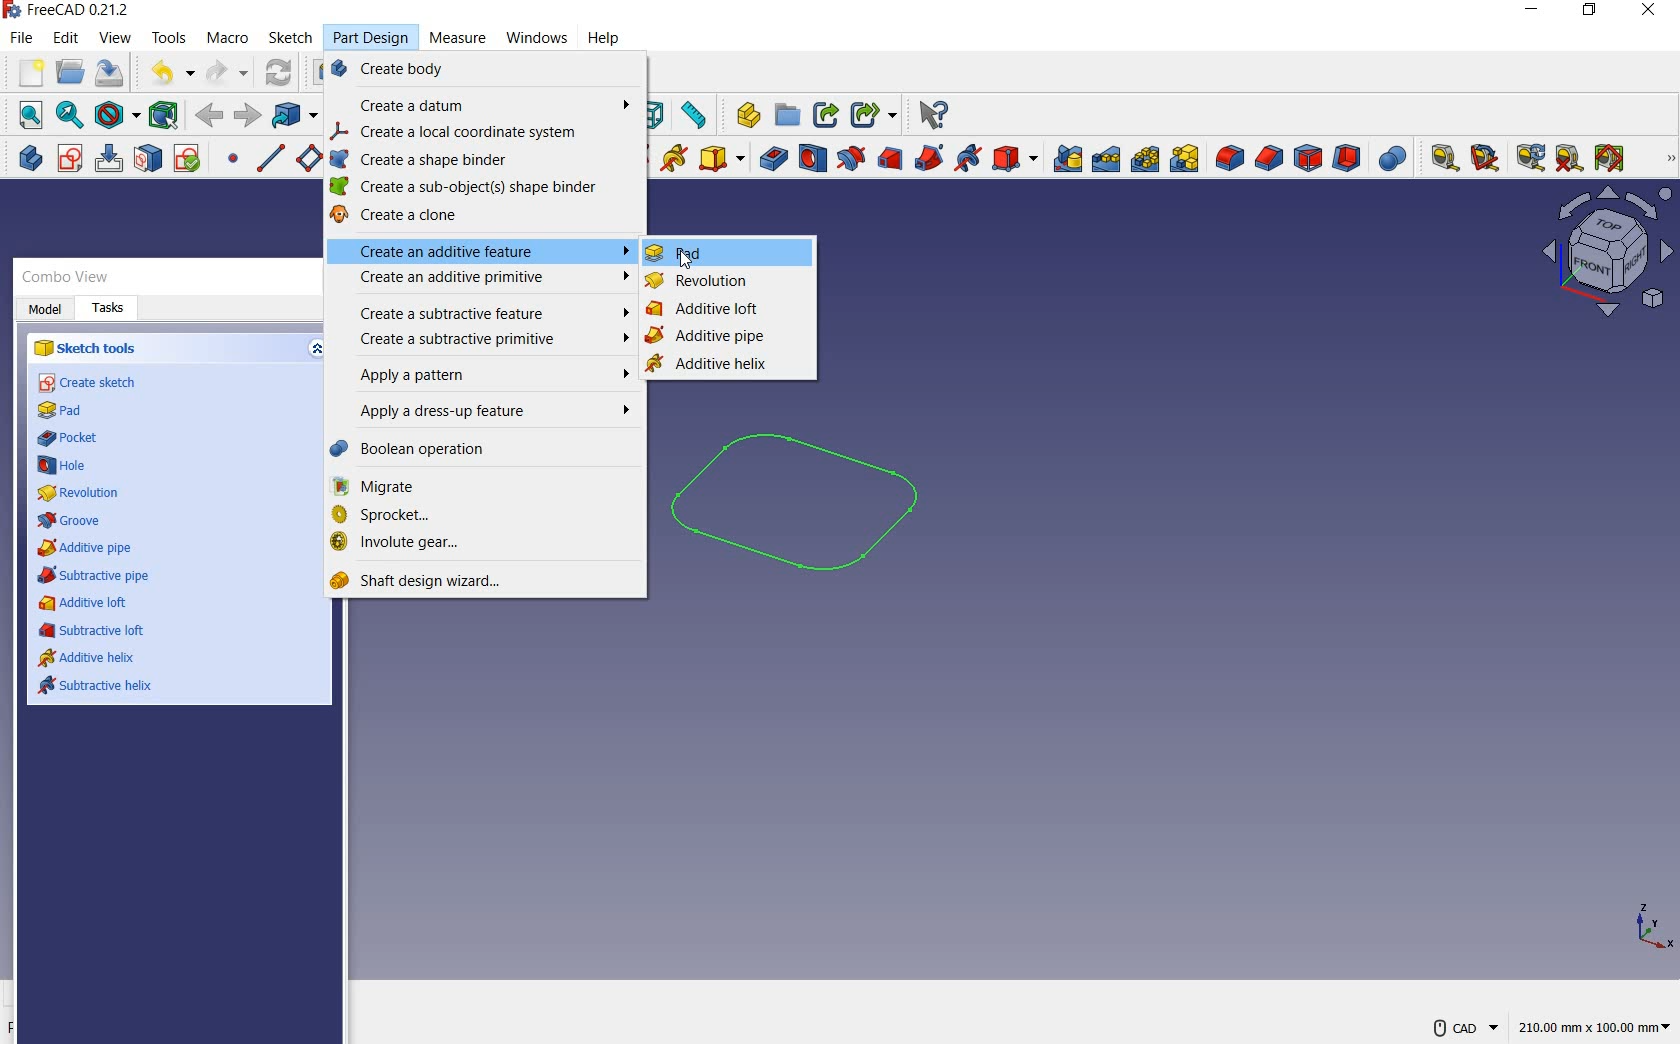  I want to click on Share, so click(829, 114).